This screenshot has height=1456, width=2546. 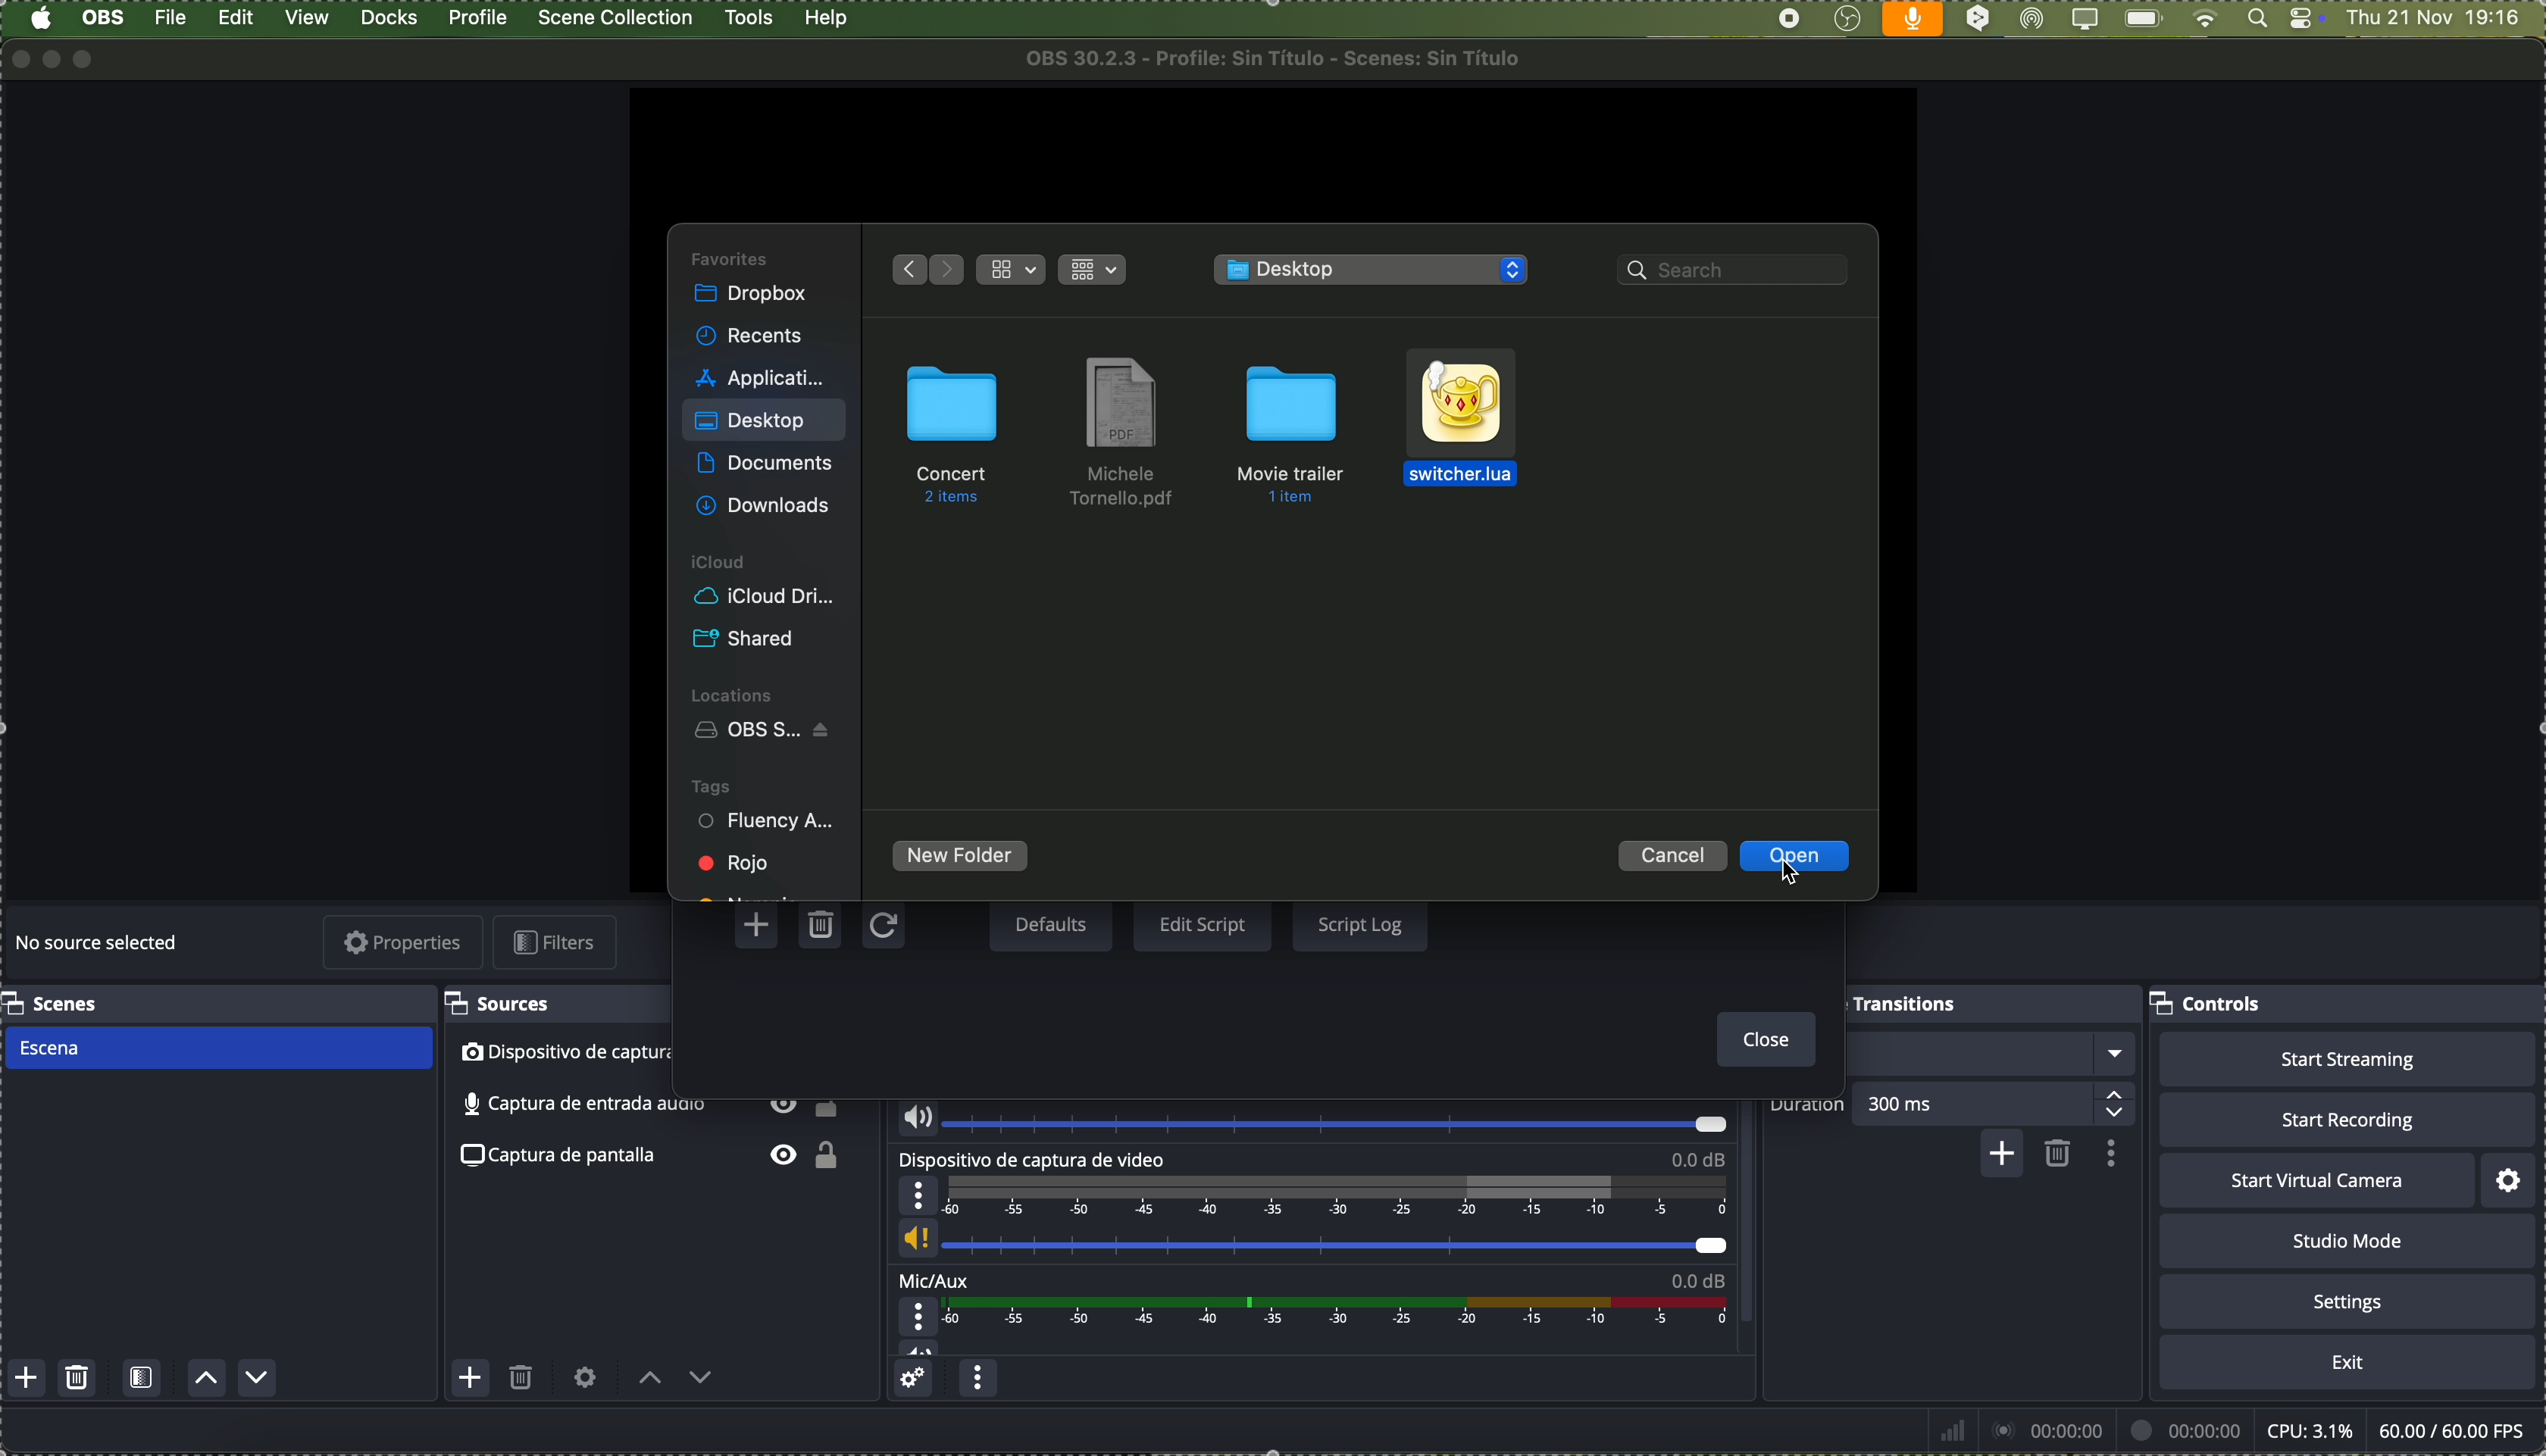 I want to click on start streaming, so click(x=2347, y=1059).